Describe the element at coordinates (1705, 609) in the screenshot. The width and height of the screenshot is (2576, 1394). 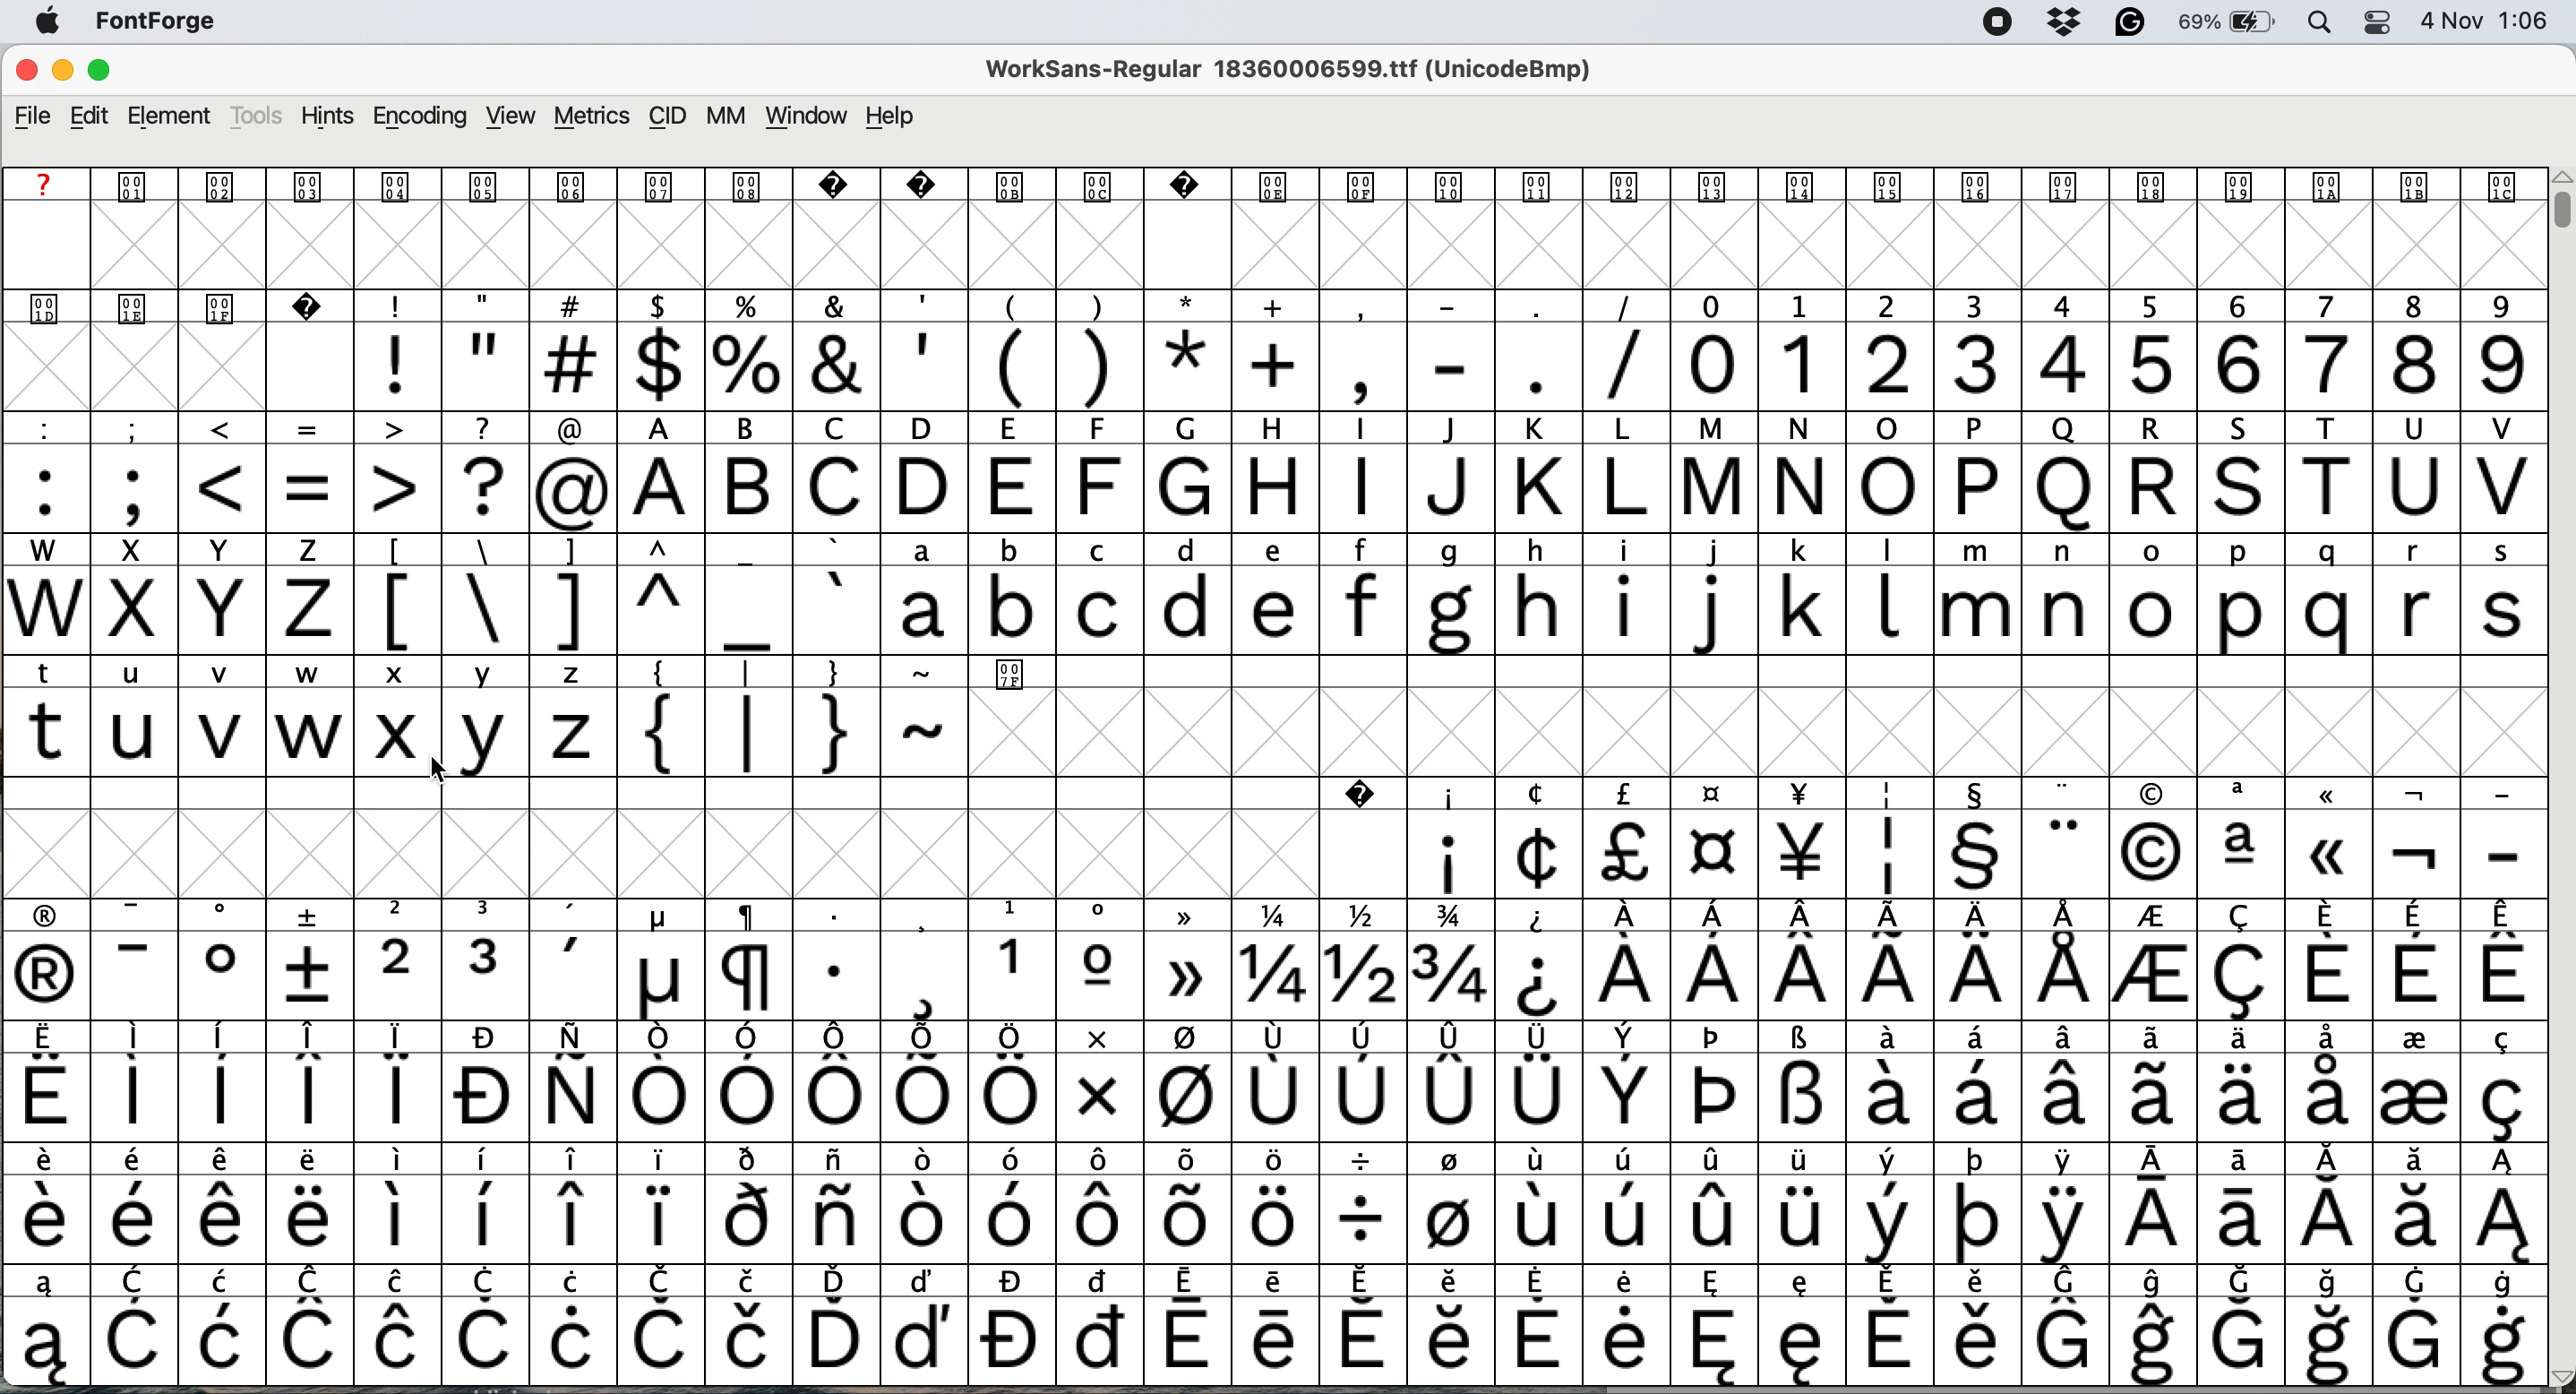
I see `lower case letters a to s` at that location.